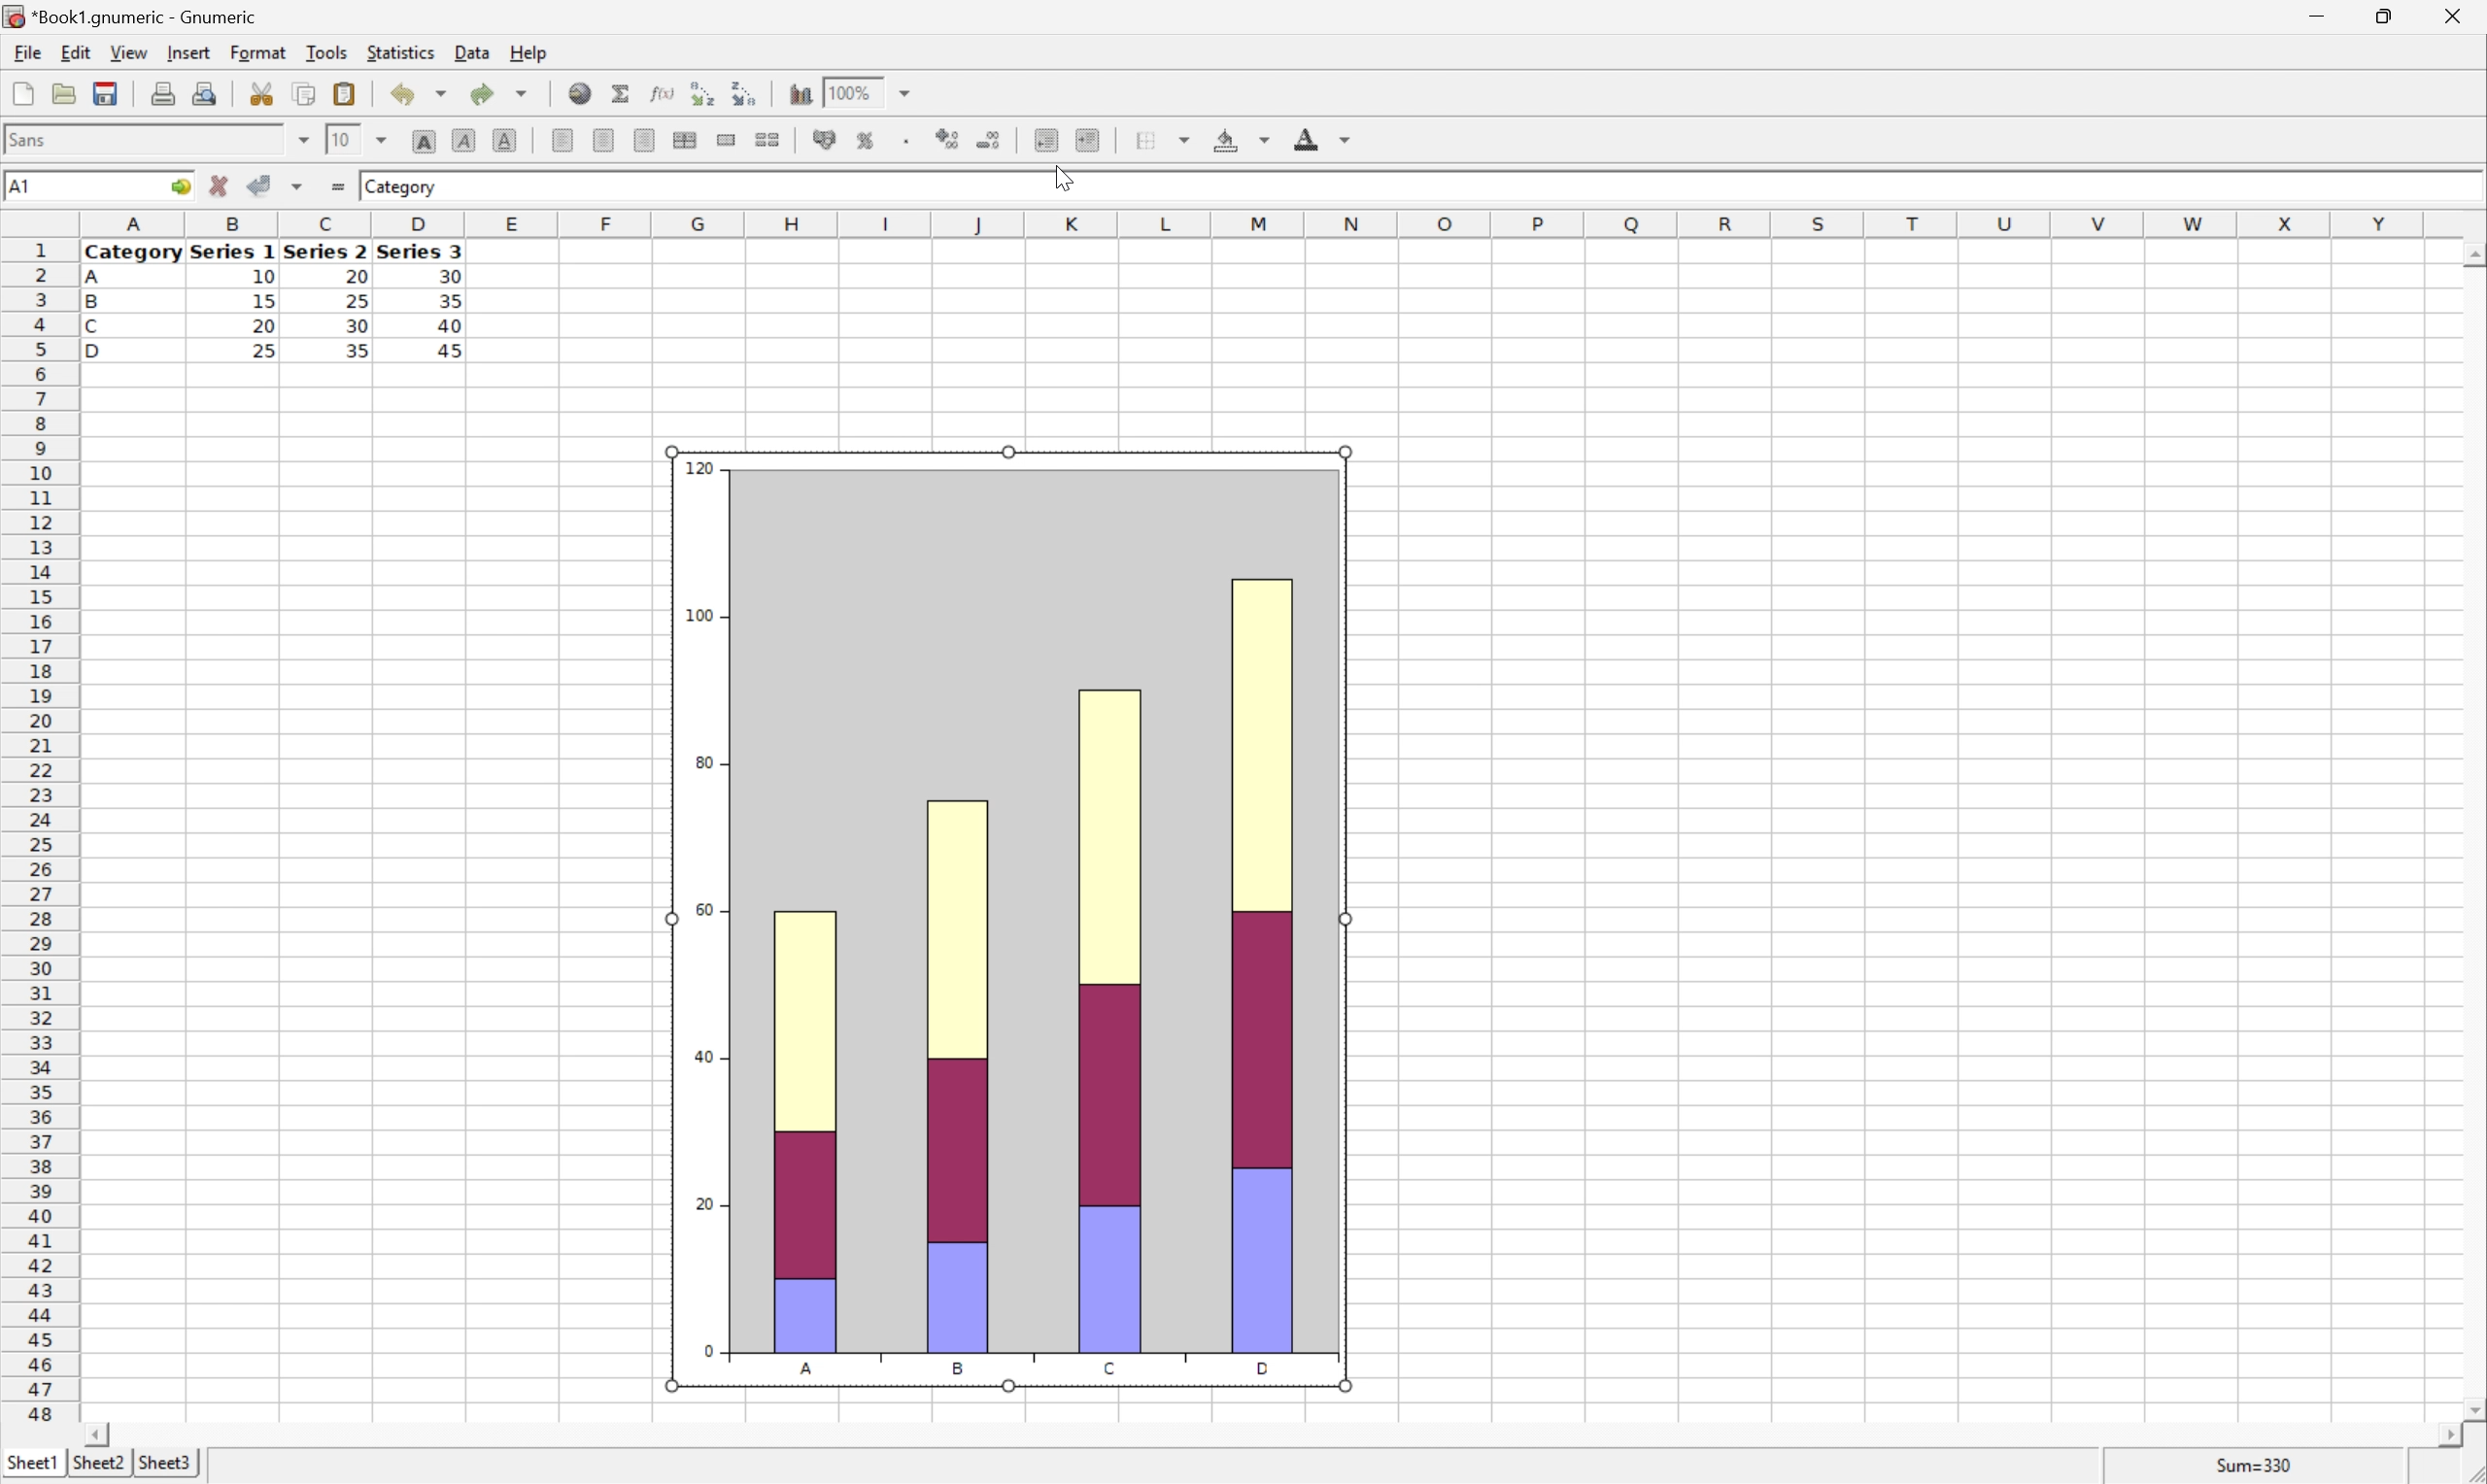  Describe the element at coordinates (305, 92) in the screenshot. I see `Copy selection` at that location.